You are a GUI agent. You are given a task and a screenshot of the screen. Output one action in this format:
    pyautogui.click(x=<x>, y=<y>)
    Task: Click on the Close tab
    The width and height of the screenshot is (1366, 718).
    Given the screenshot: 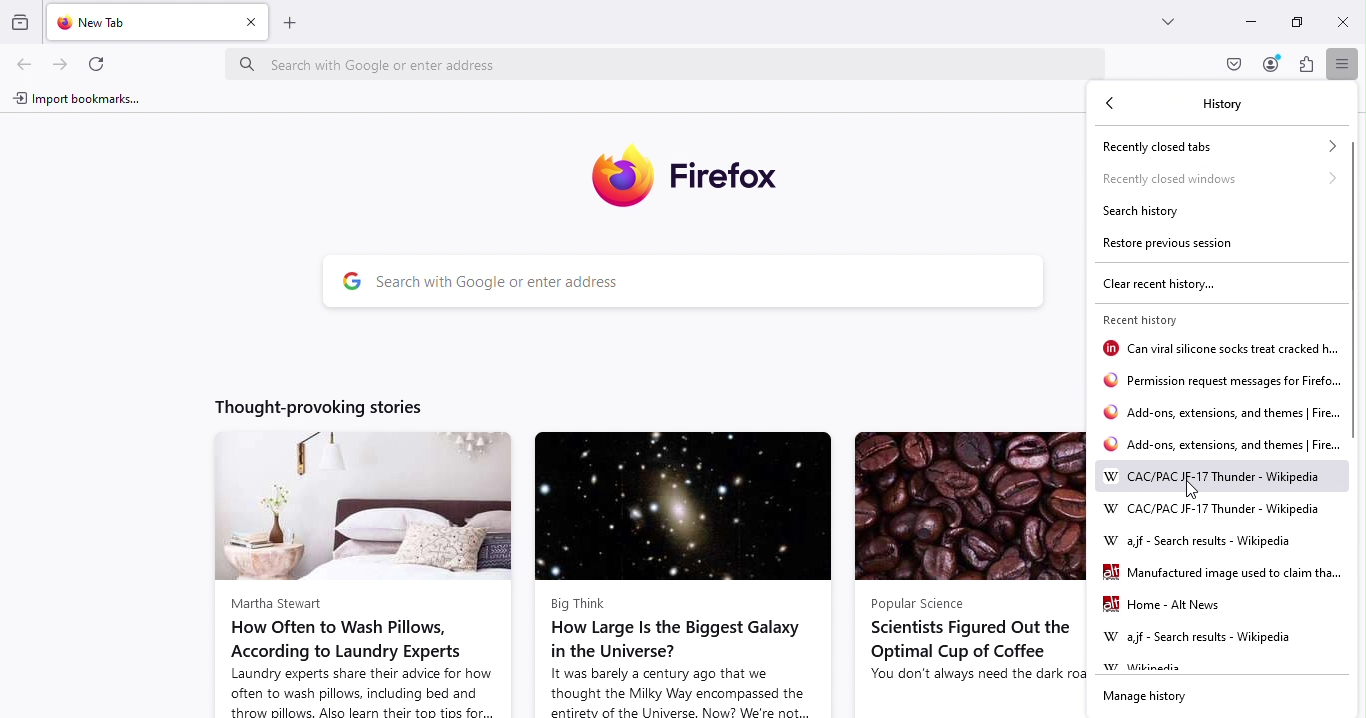 What is the action you would take?
    pyautogui.click(x=249, y=23)
    